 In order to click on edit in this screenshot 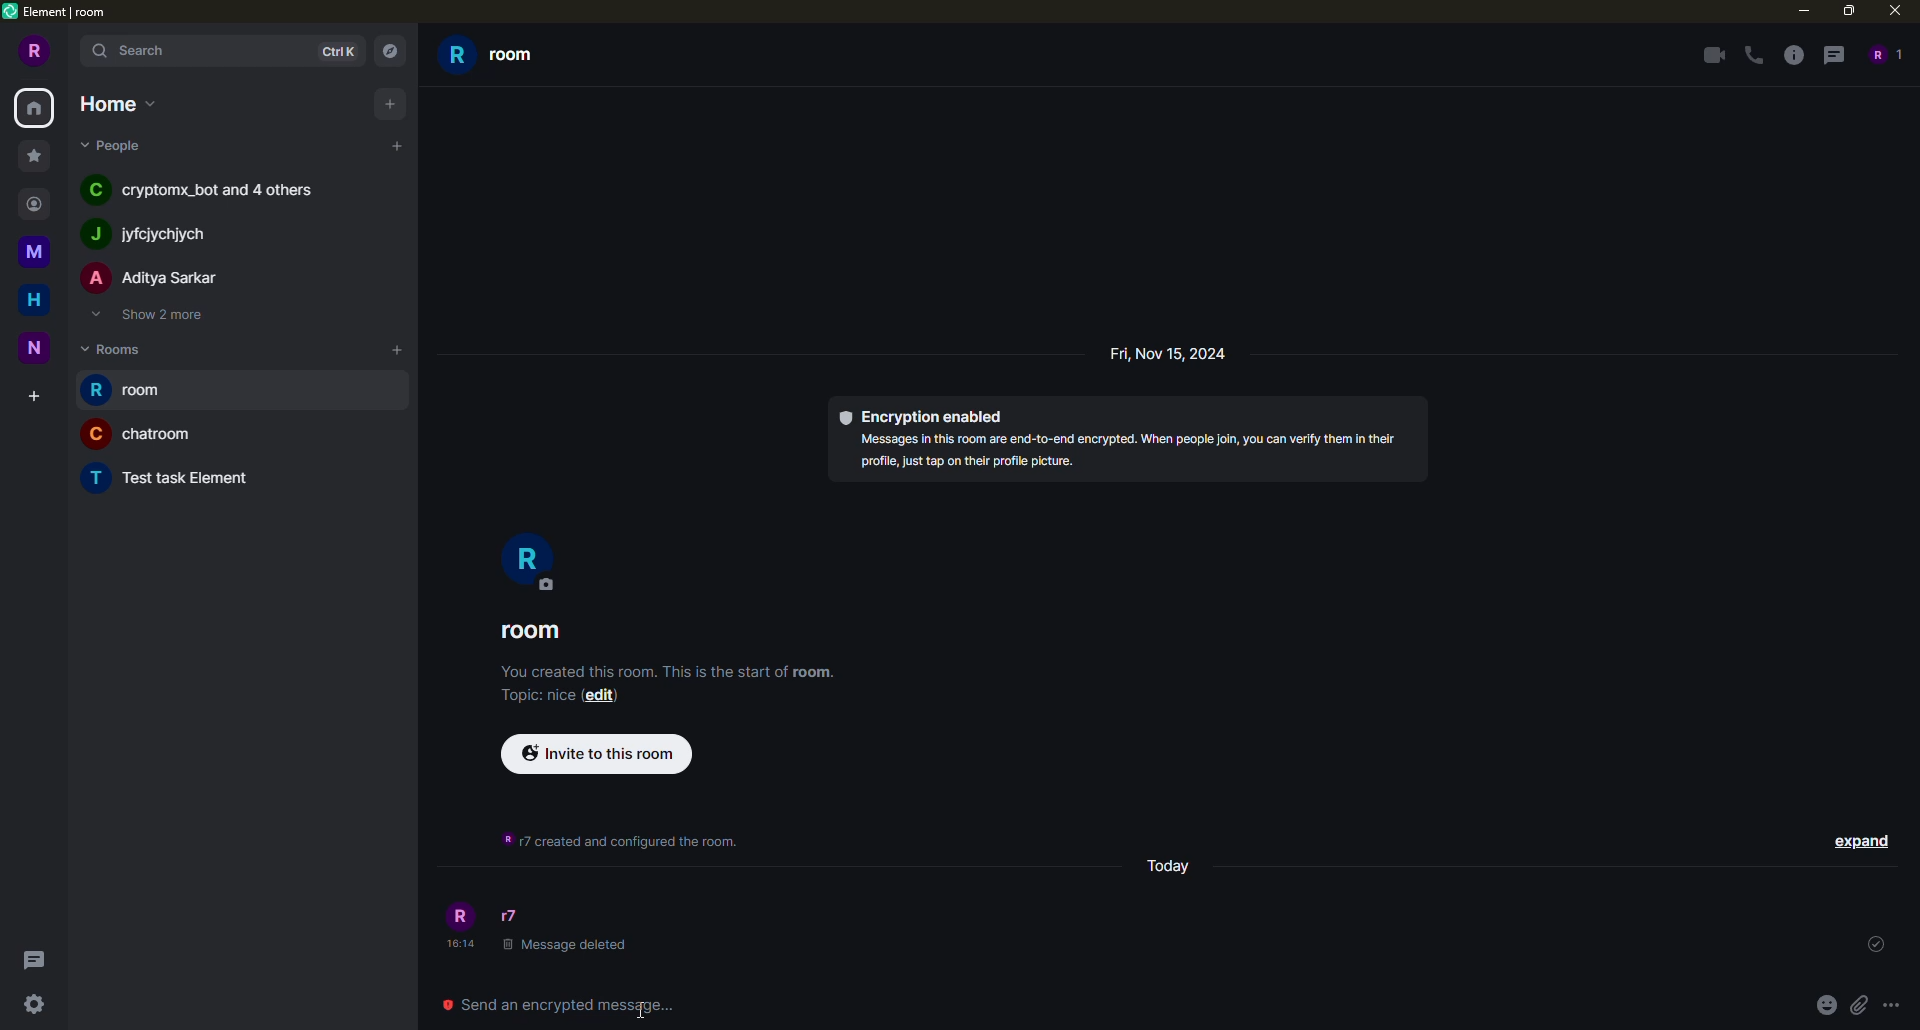, I will do `click(600, 695)`.